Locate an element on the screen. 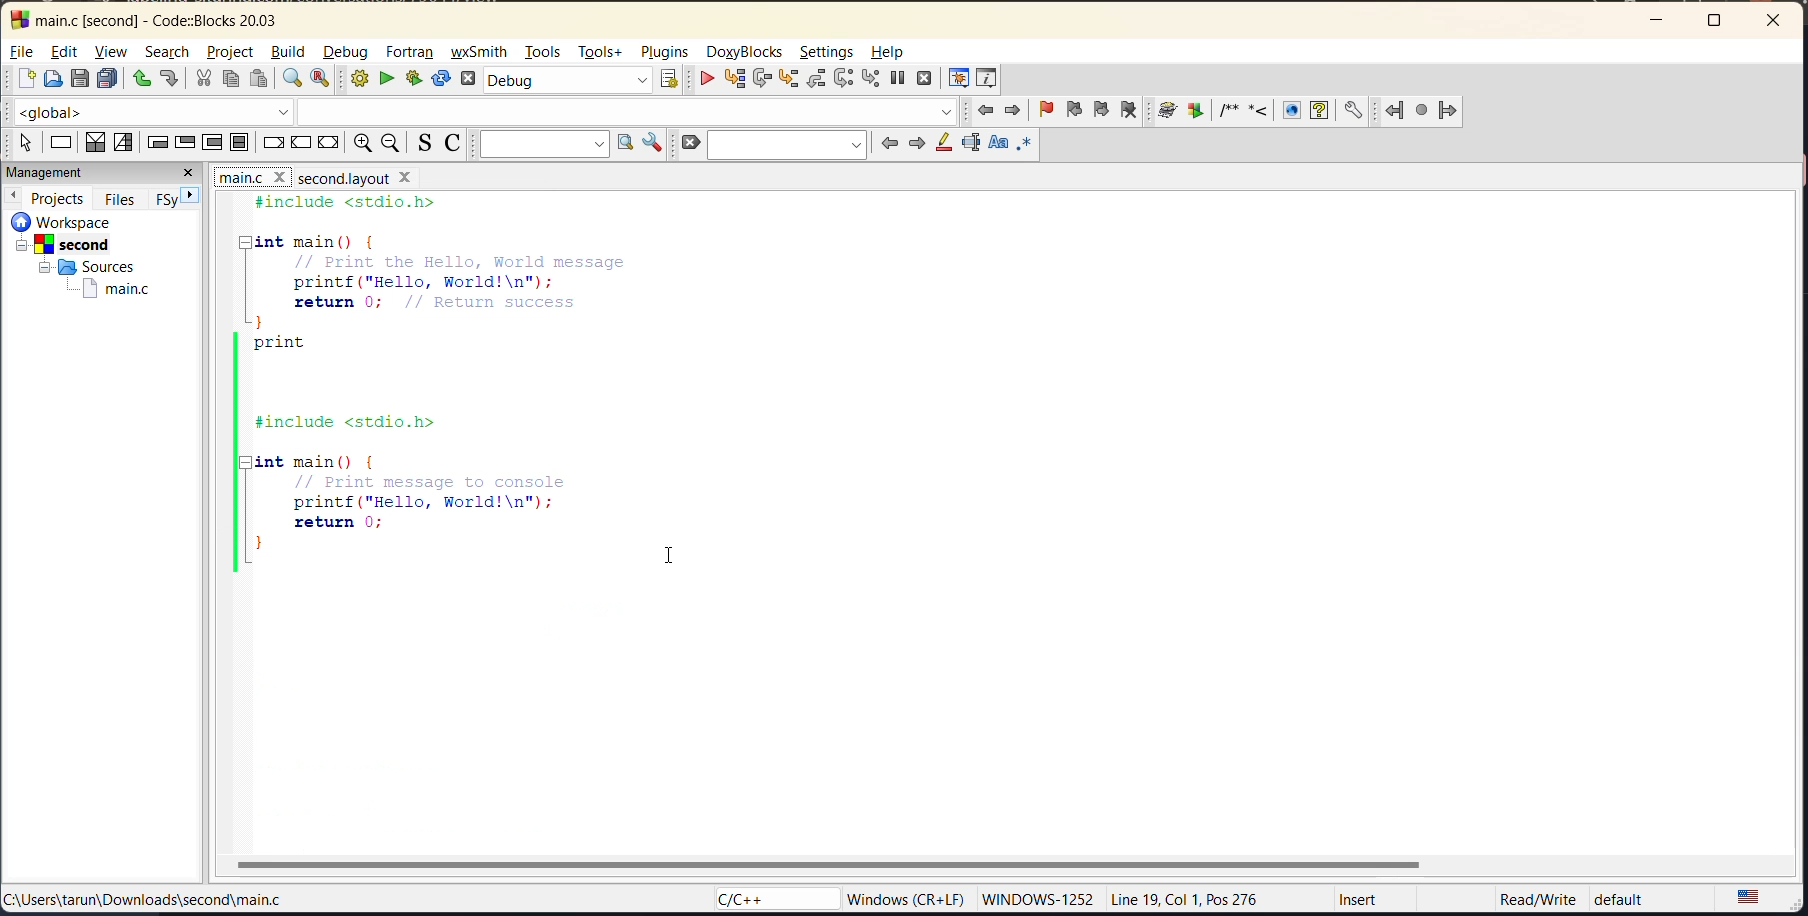  editor without split is located at coordinates (1006, 523).